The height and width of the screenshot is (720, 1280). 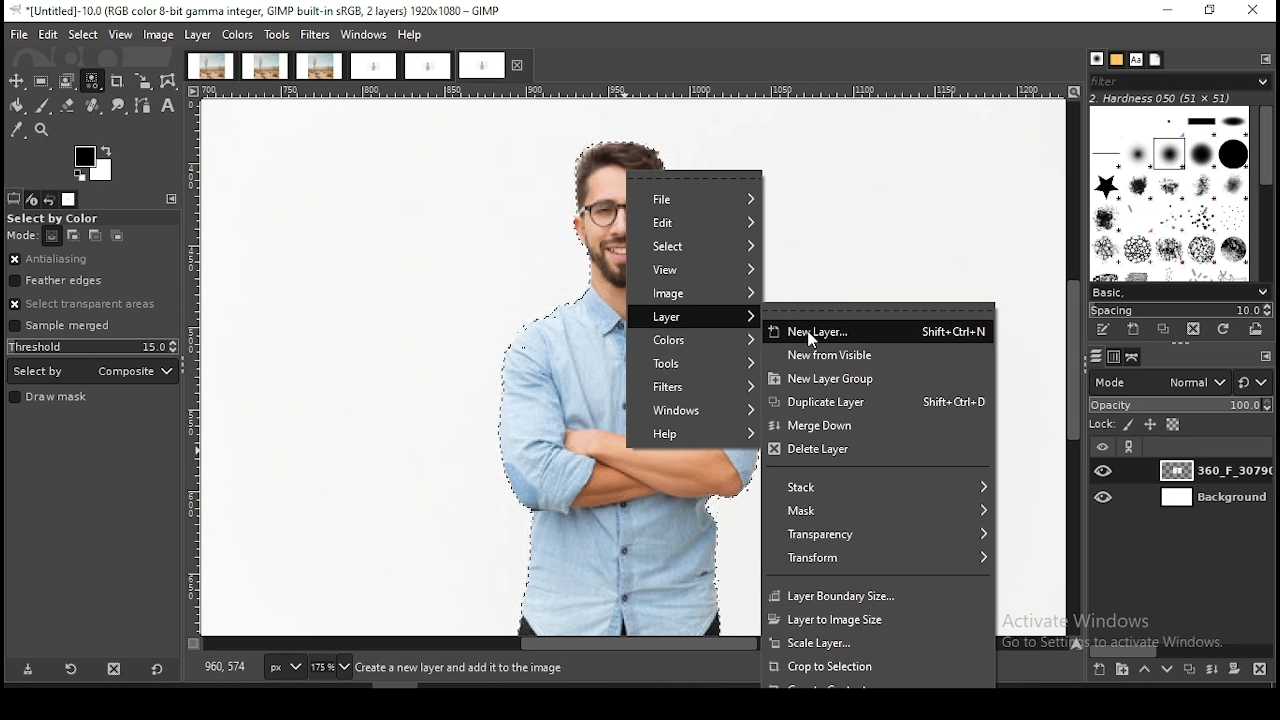 I want to click on open brush as image, so click(x=1255, y=329).